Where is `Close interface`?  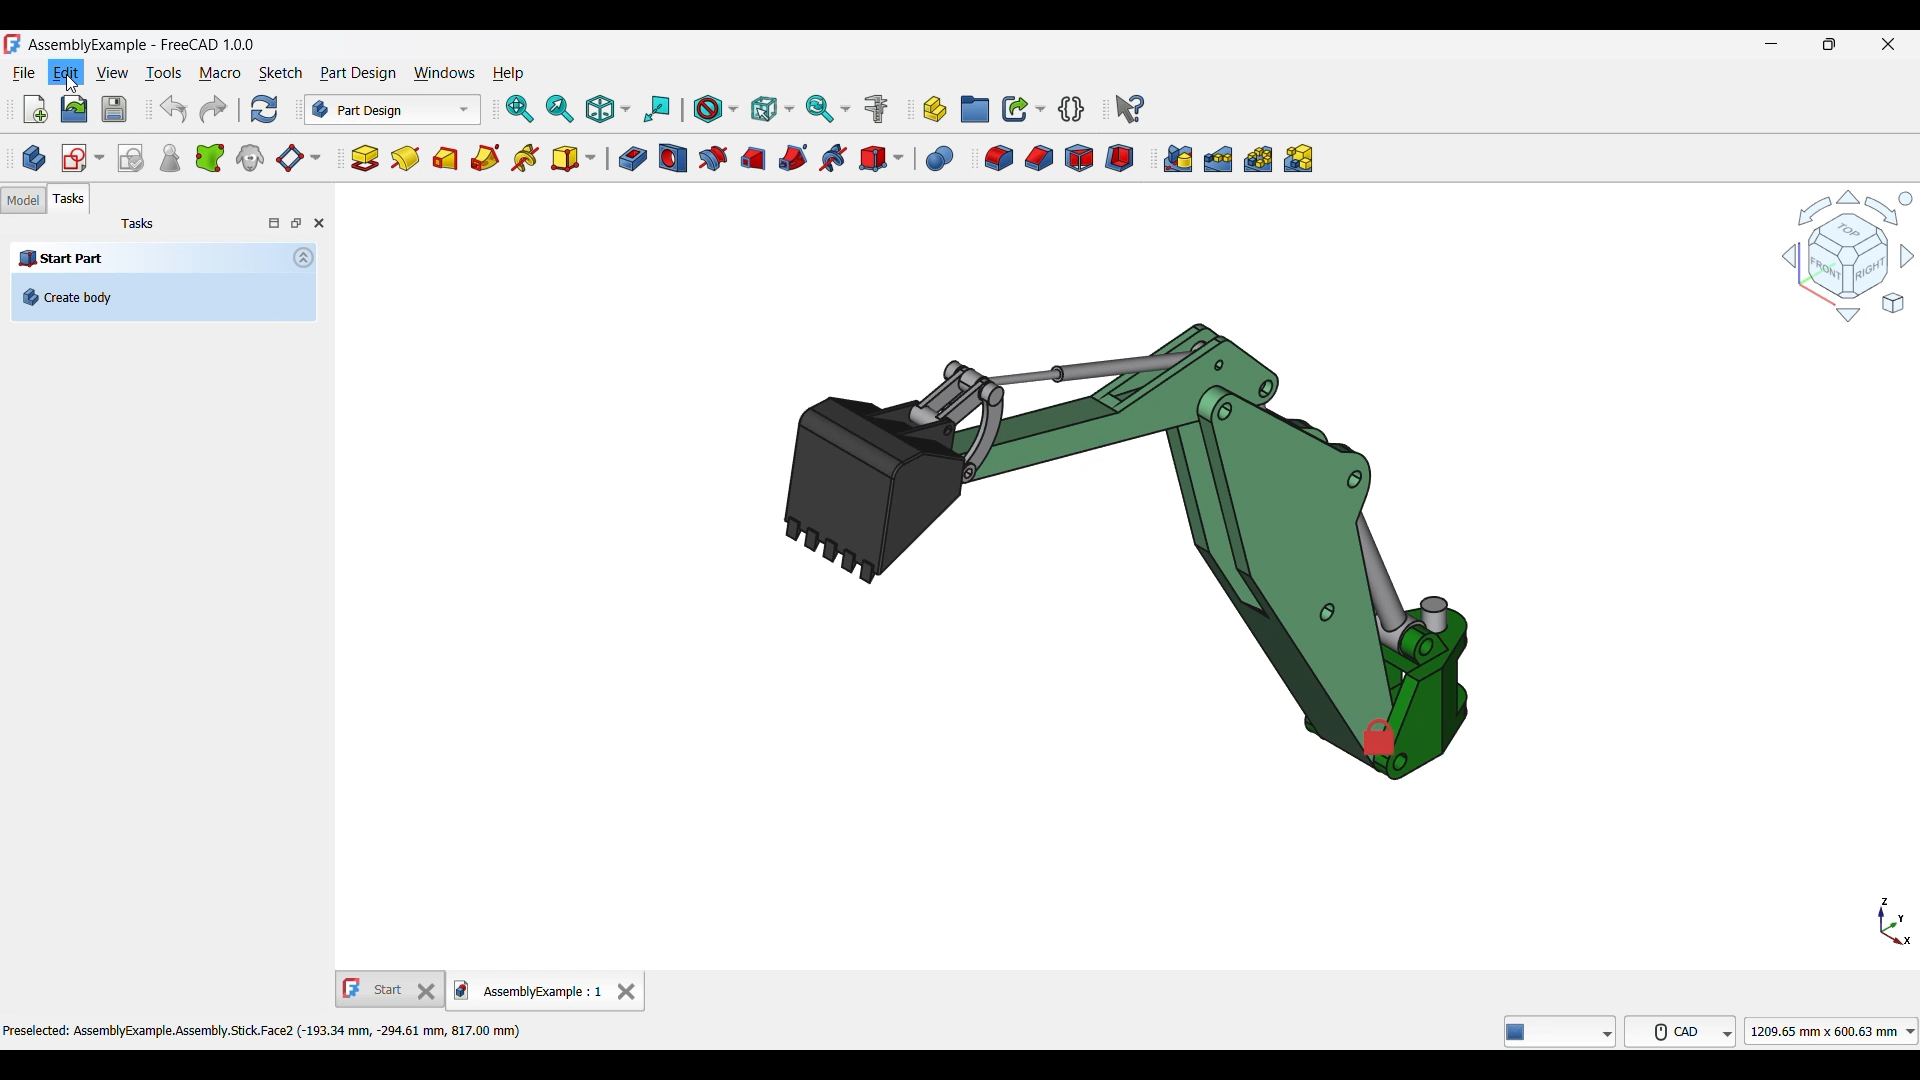 Close interface is located at coordinates (1889, 44).